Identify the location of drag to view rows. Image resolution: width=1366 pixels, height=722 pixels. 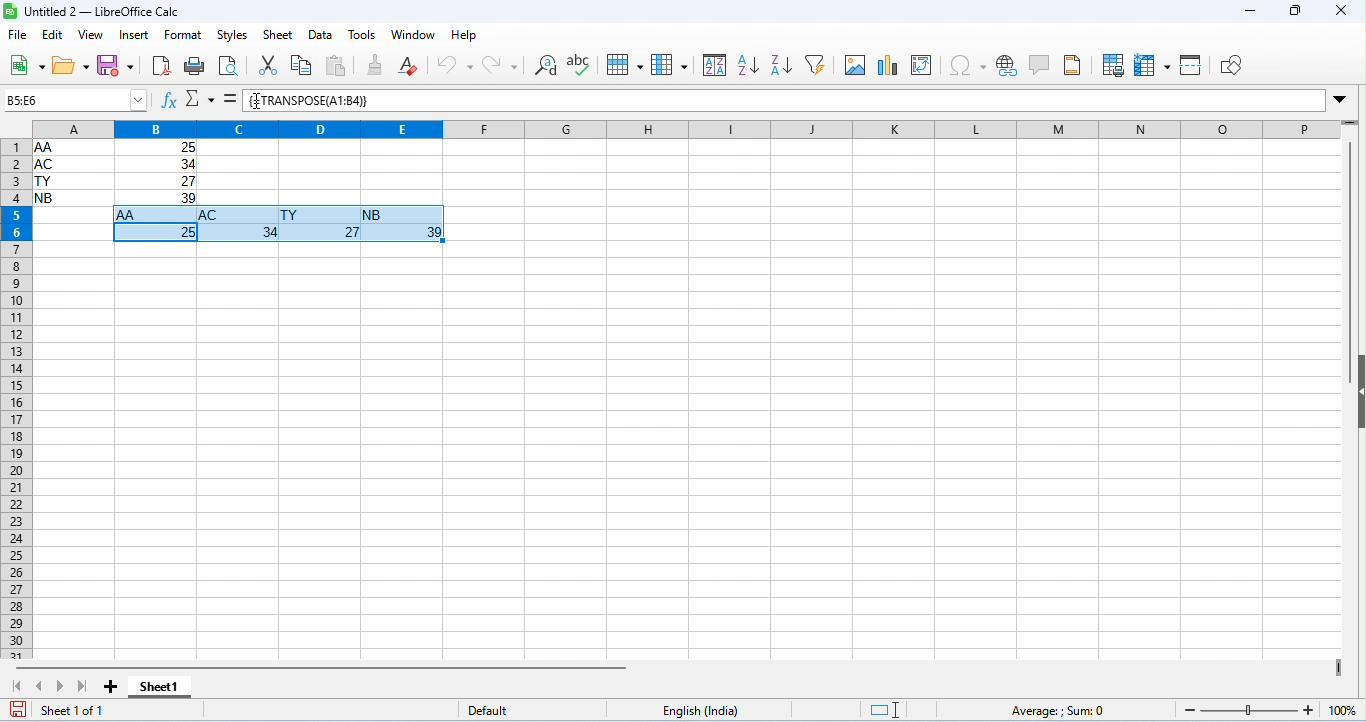
(1349, 123).